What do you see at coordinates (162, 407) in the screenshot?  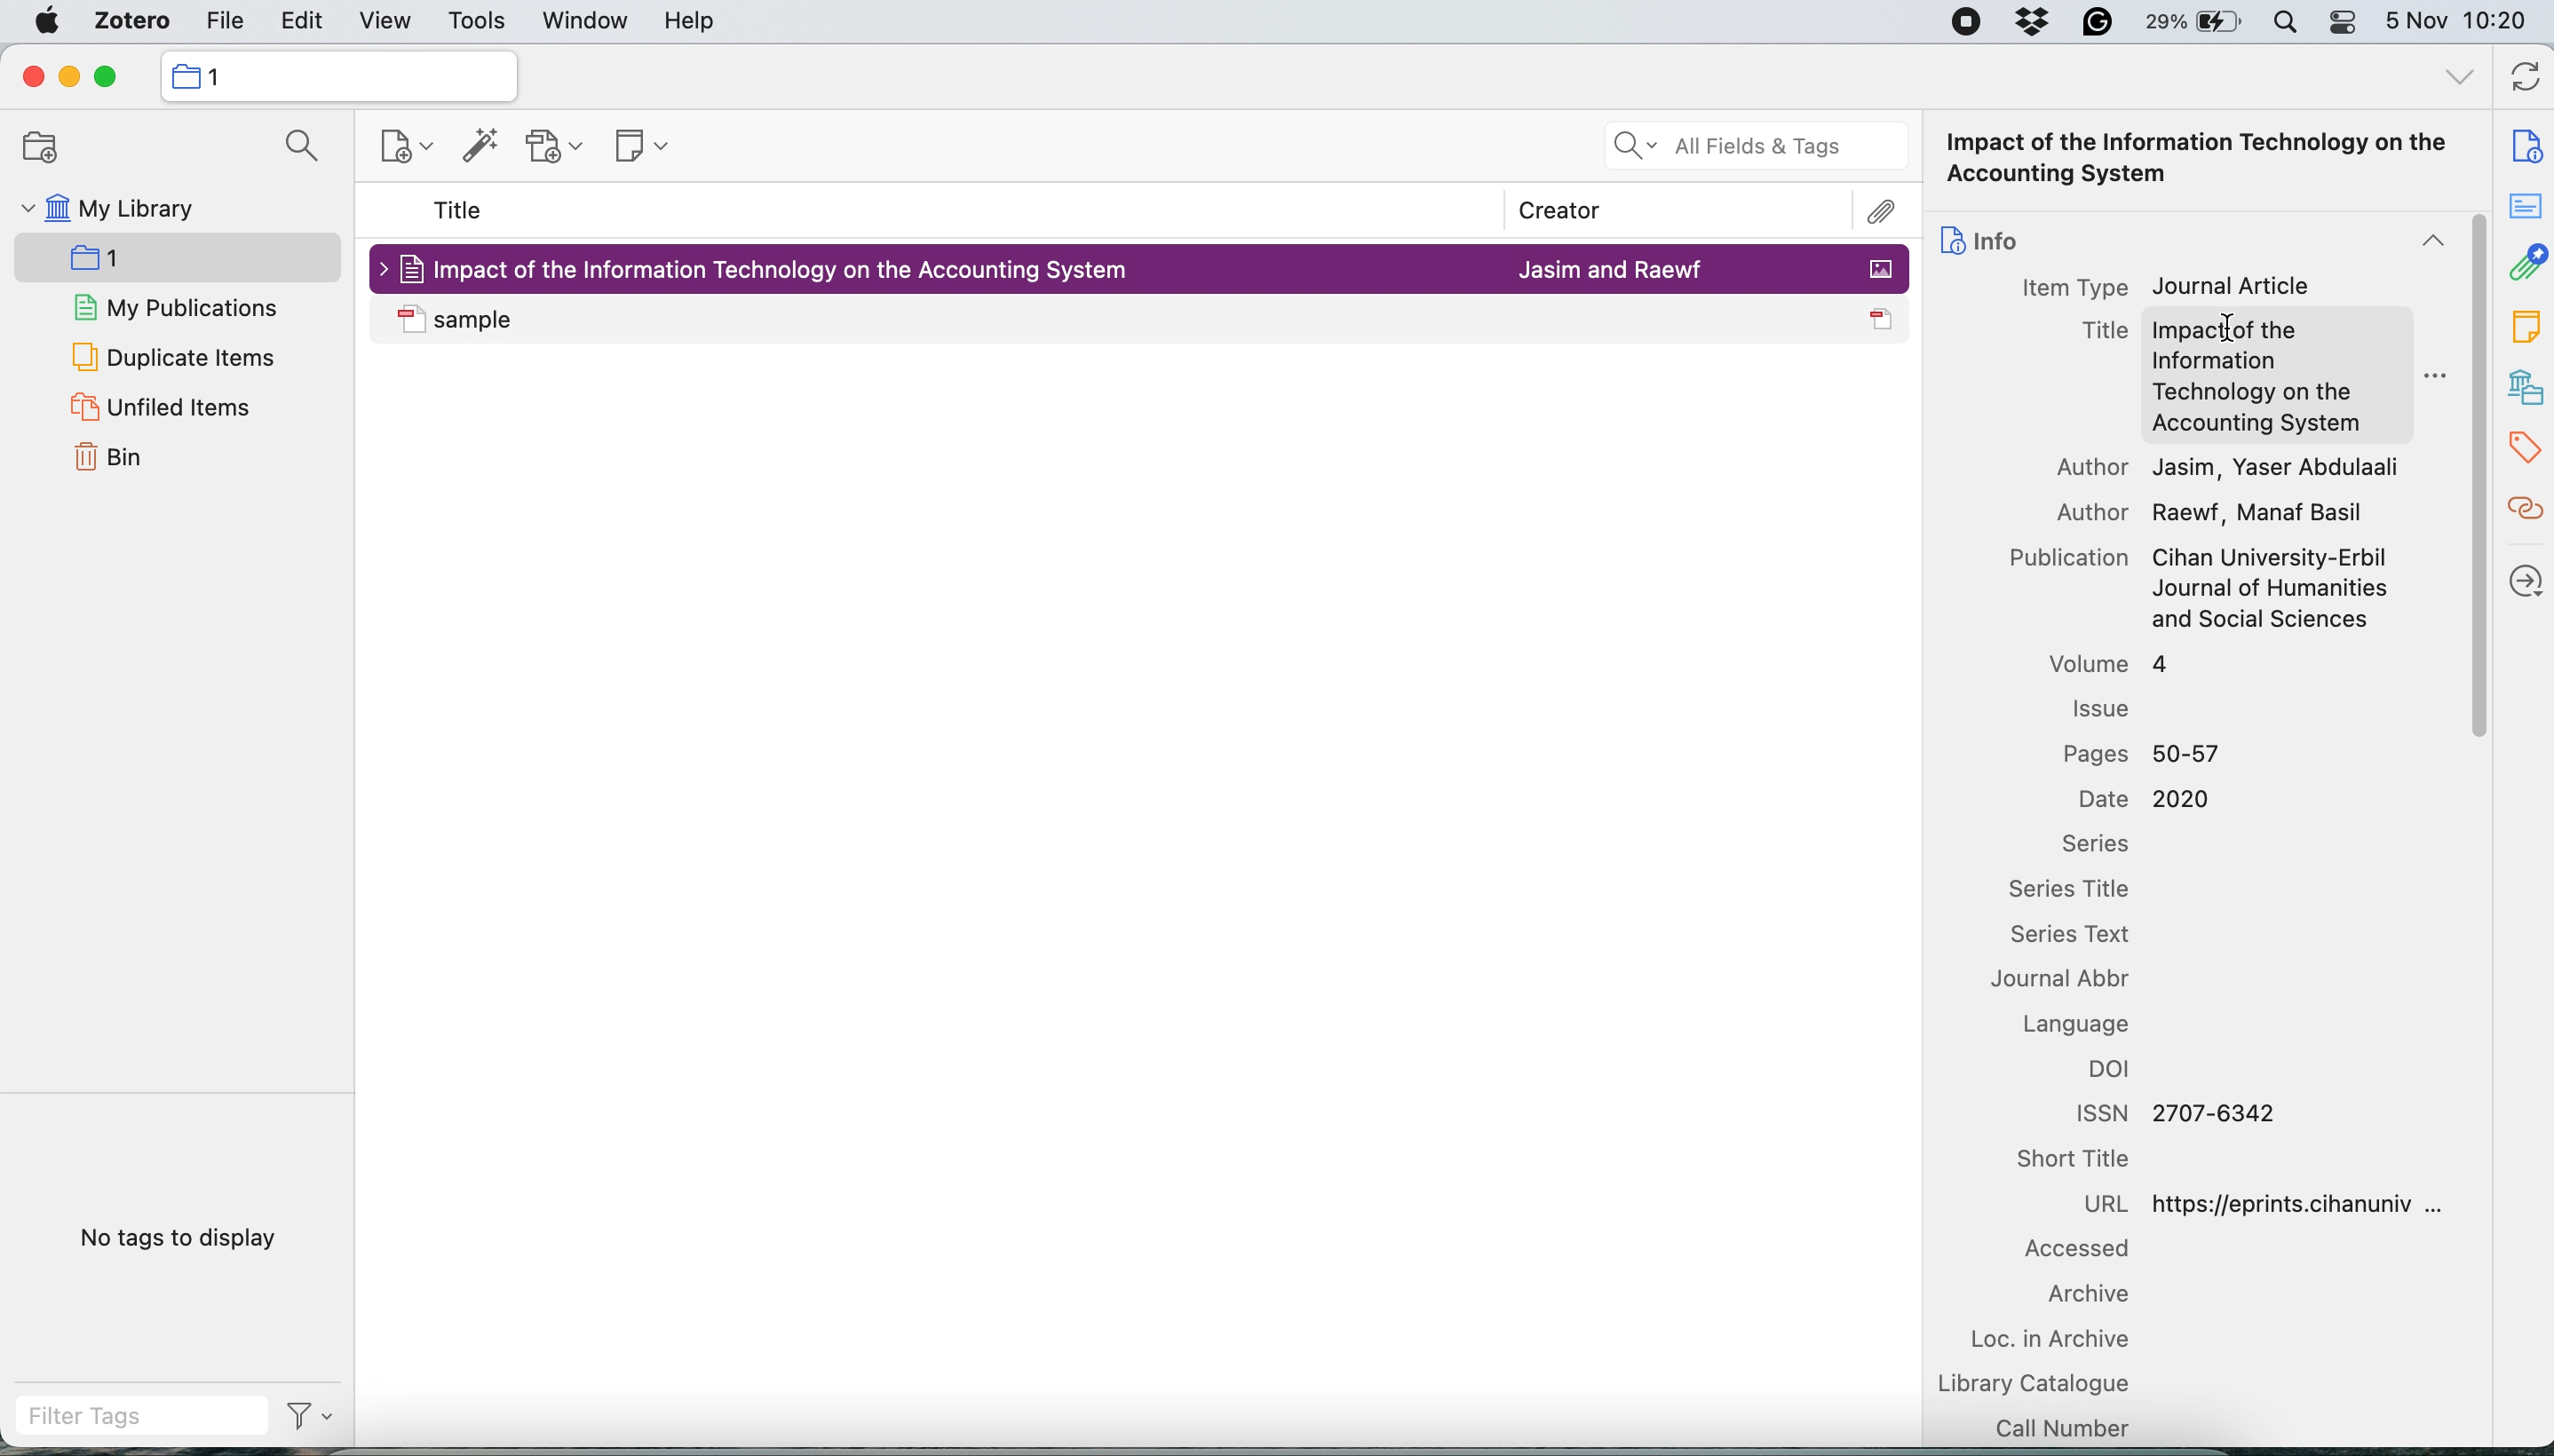 I see `unfiled items` at bounding box center [162, 407].